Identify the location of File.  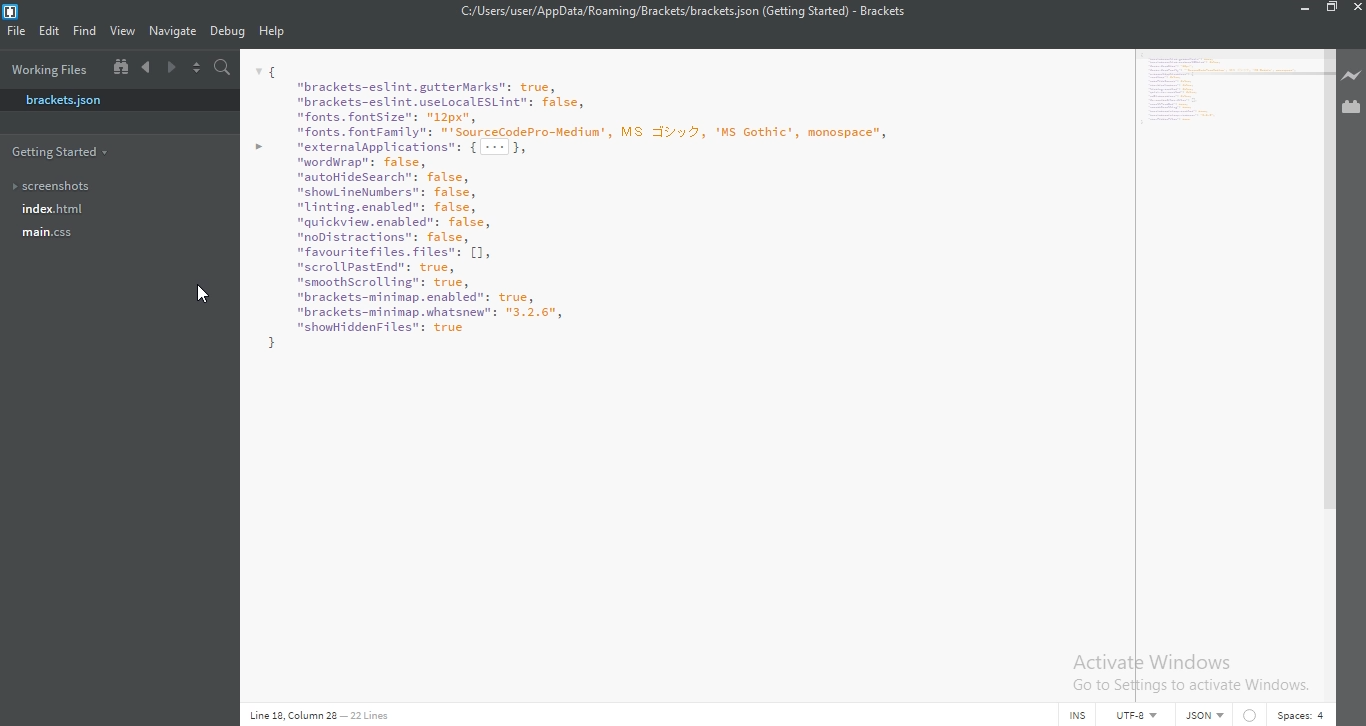
(14, 32).